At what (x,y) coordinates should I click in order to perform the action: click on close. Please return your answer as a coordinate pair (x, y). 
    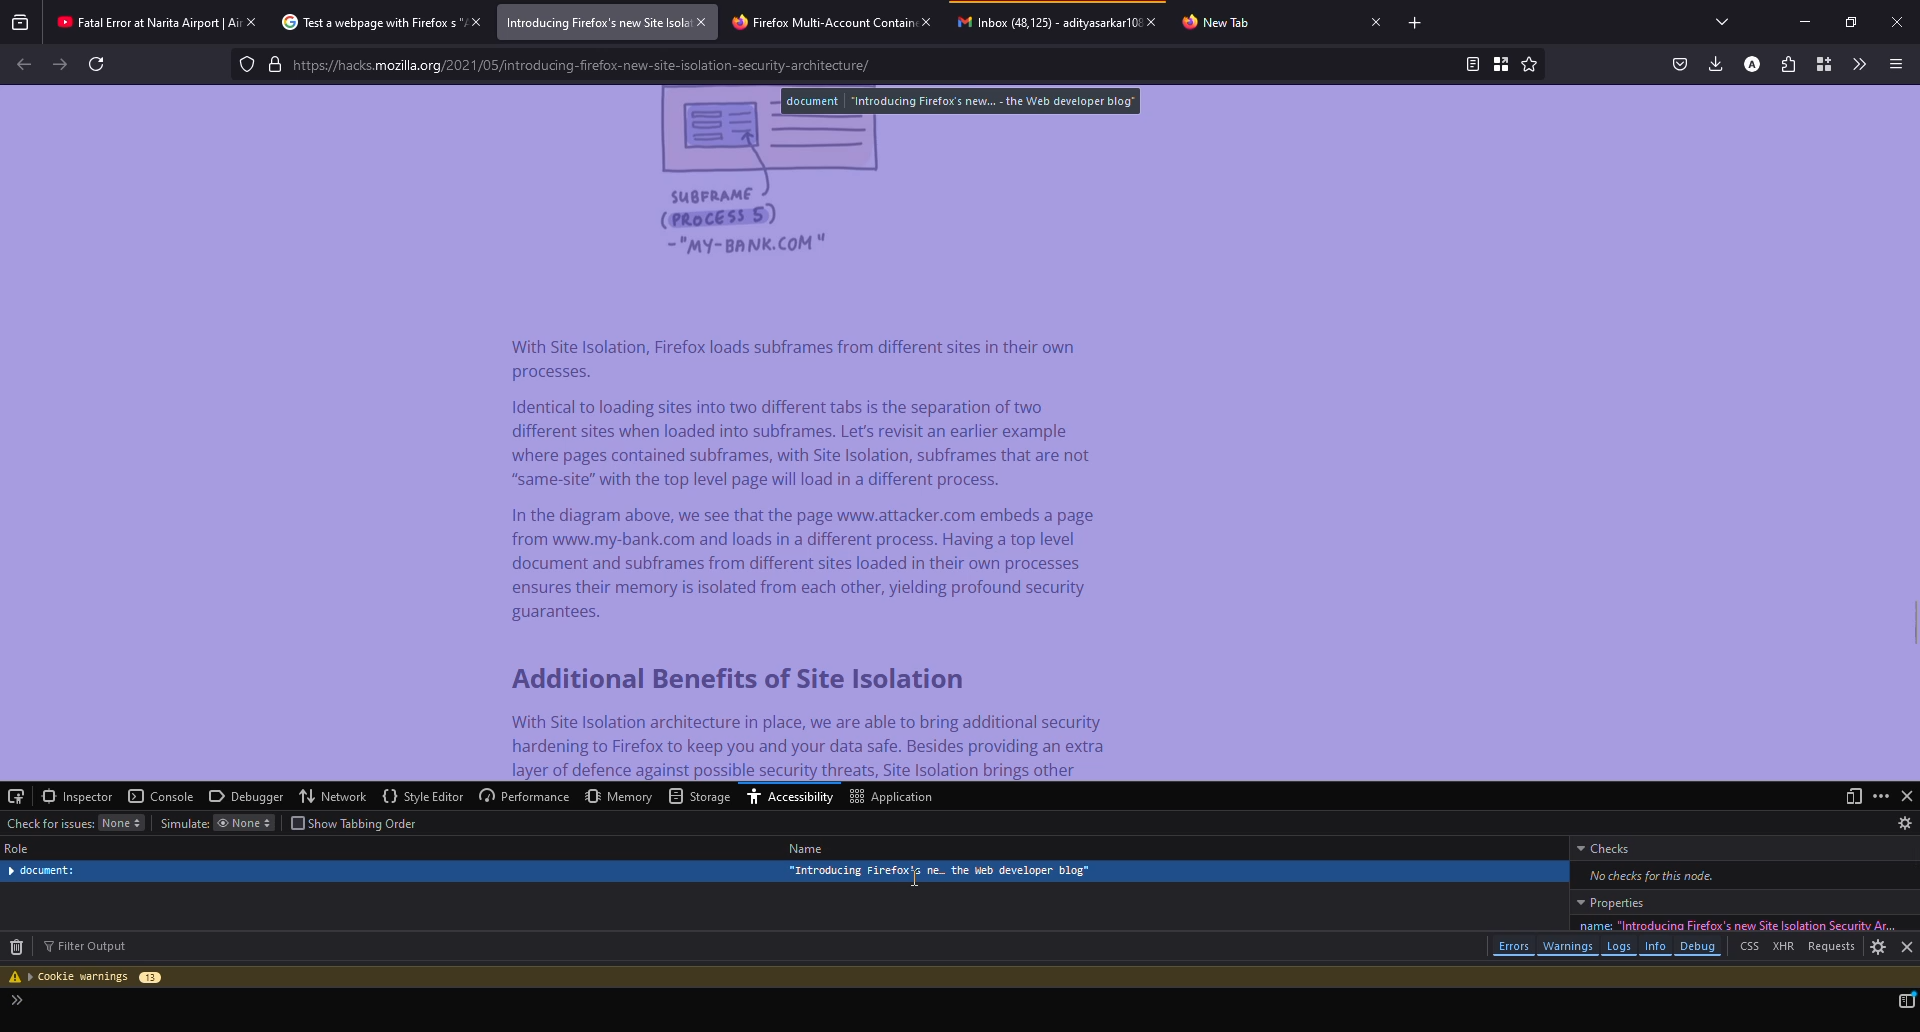
    Looking at the image, I should click on (929, 21).